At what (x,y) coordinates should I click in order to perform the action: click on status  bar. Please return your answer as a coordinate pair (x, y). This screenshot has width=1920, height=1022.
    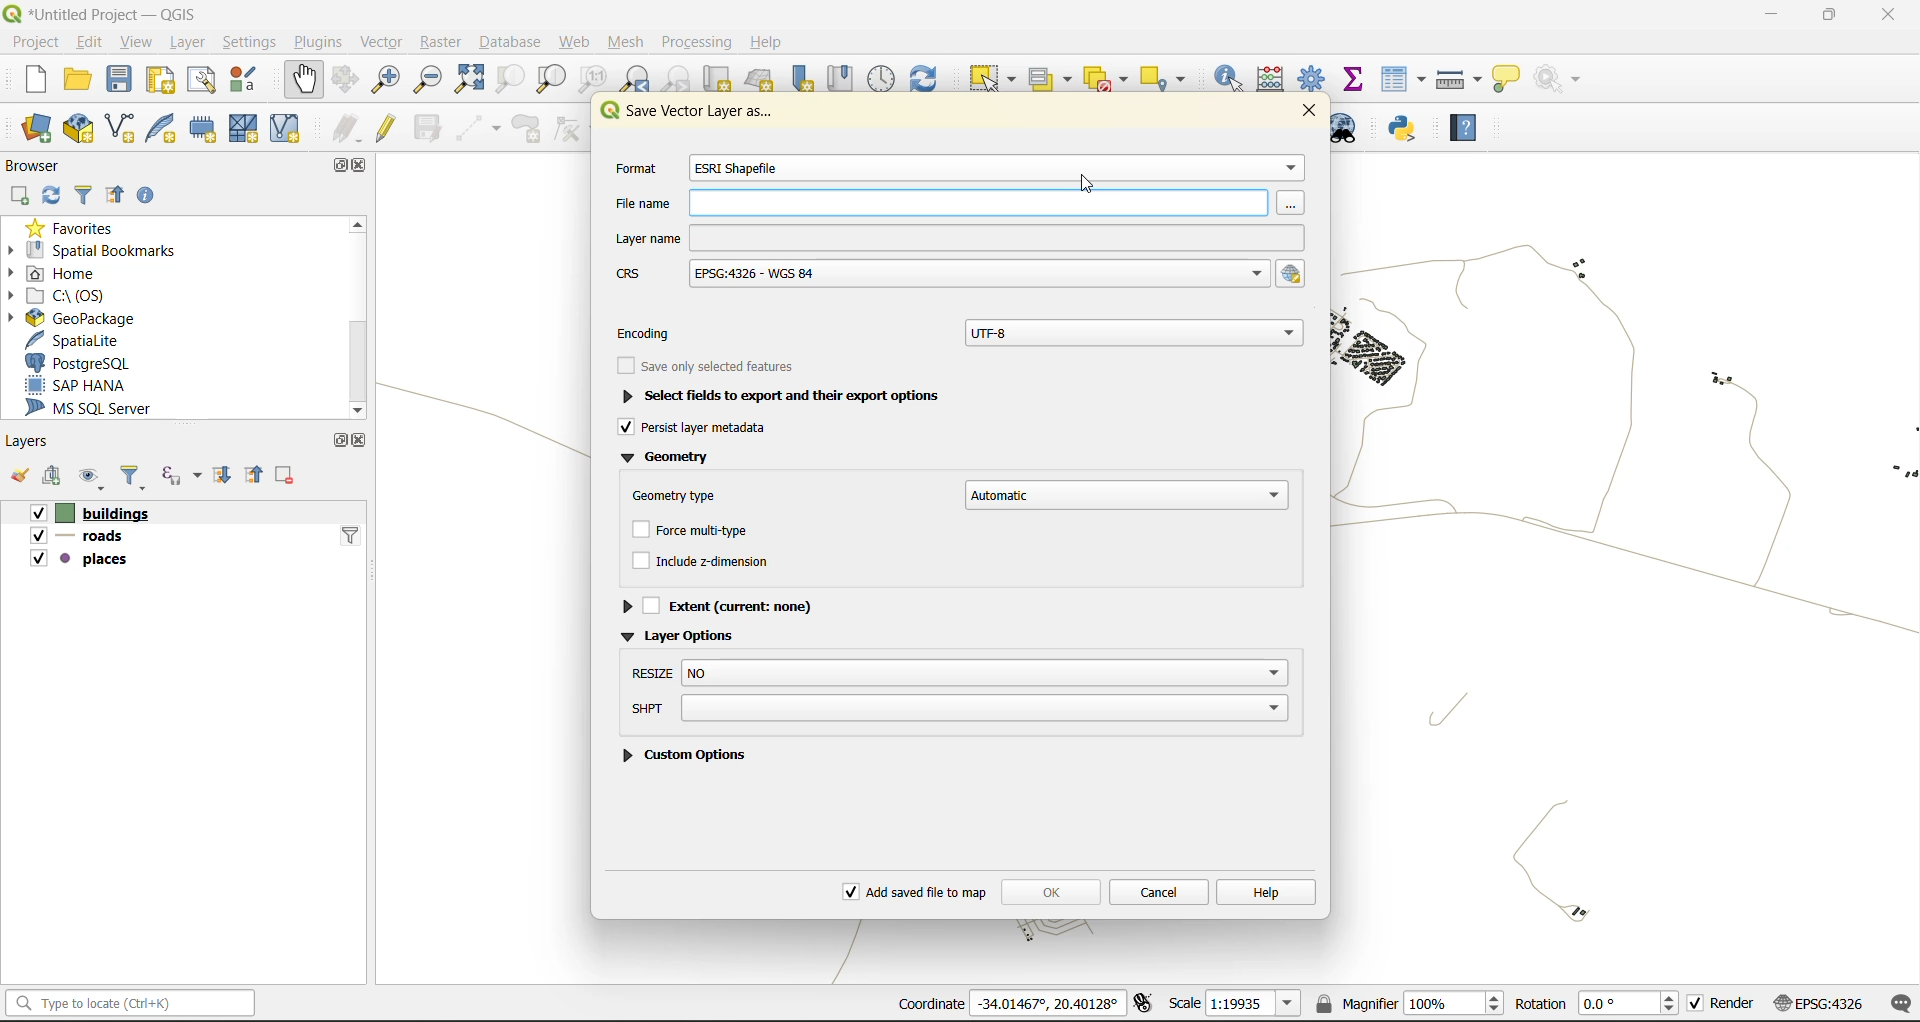
    Looking at the image, I should click on (134, 1004).